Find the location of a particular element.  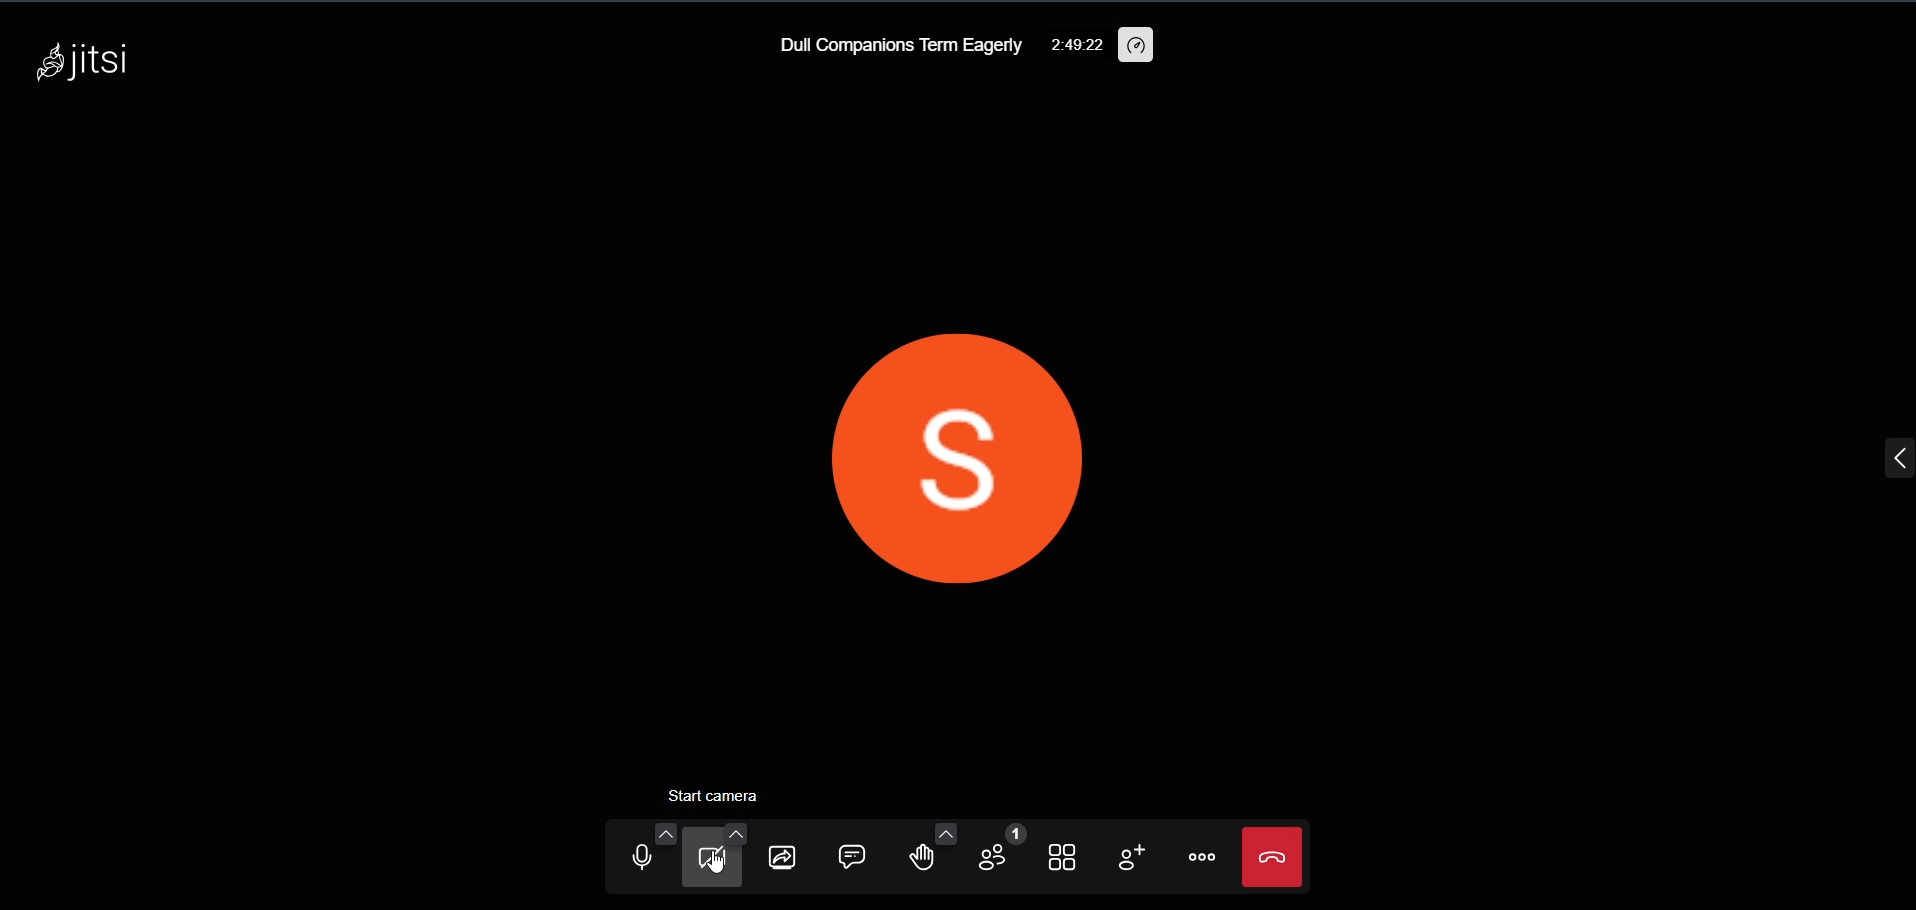

leave the meeting is located at coordinates (1270, 855).